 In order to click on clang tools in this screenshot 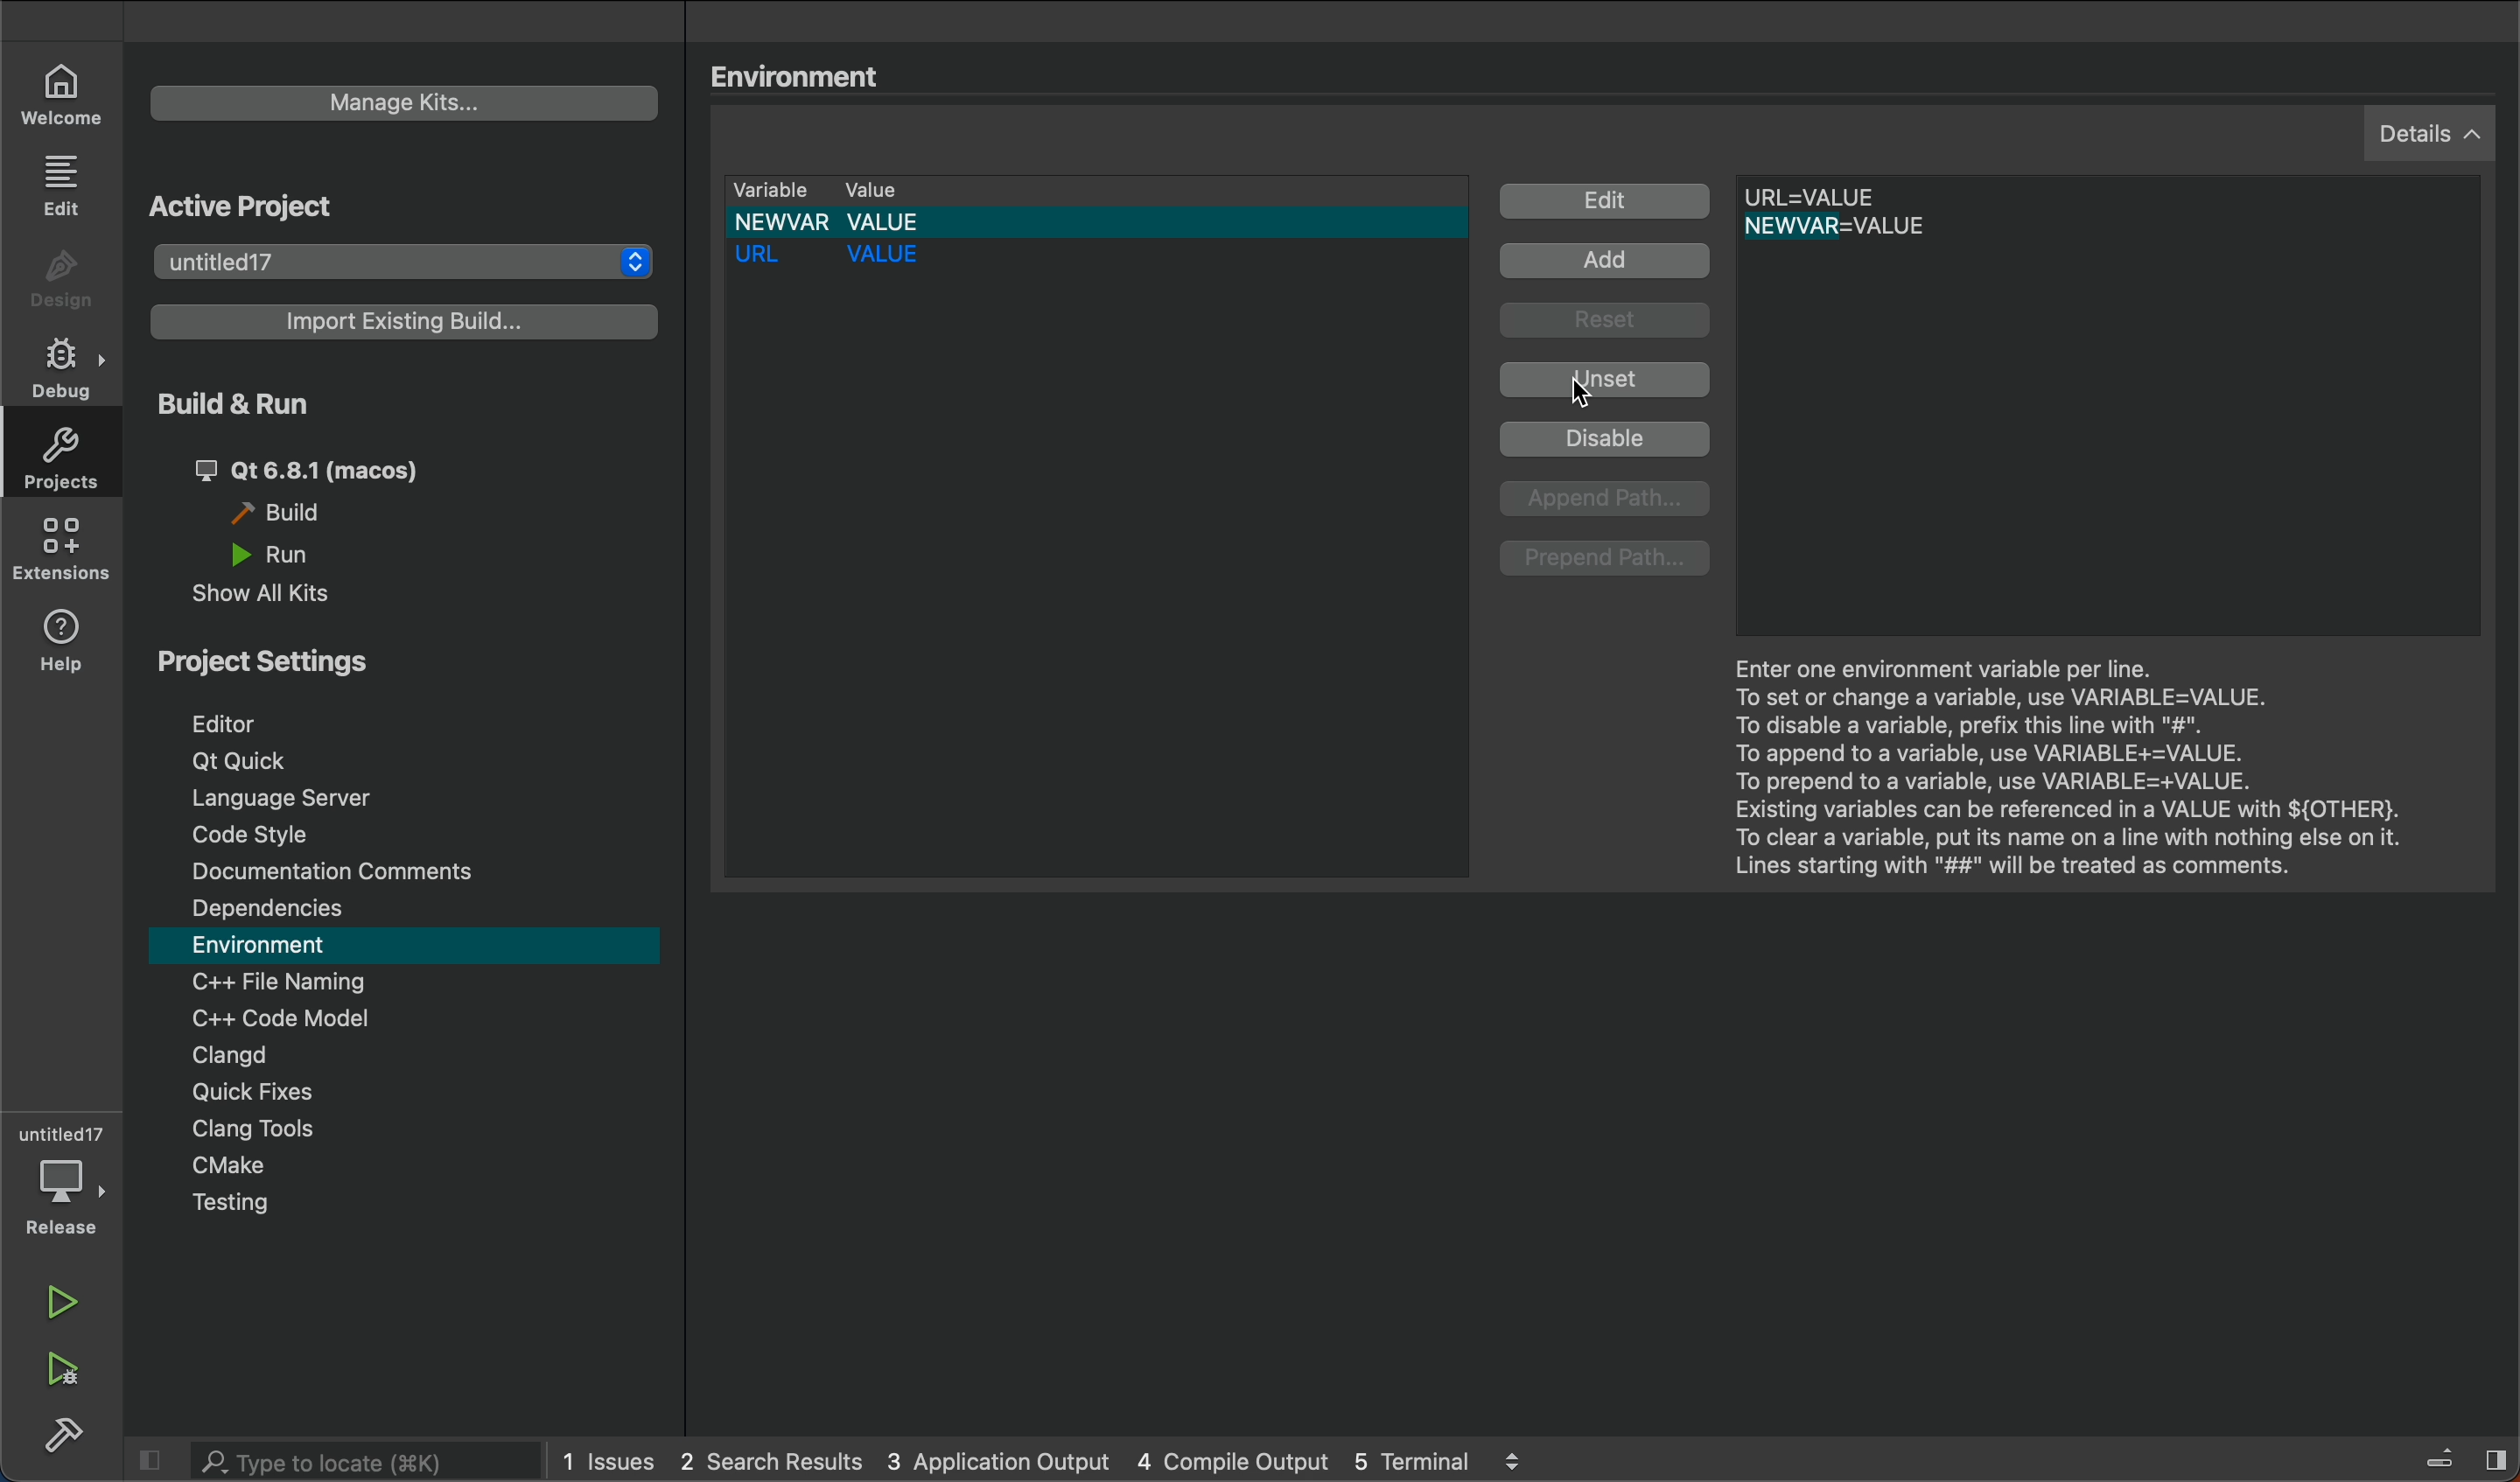, I will do `click(251, 1133)`.